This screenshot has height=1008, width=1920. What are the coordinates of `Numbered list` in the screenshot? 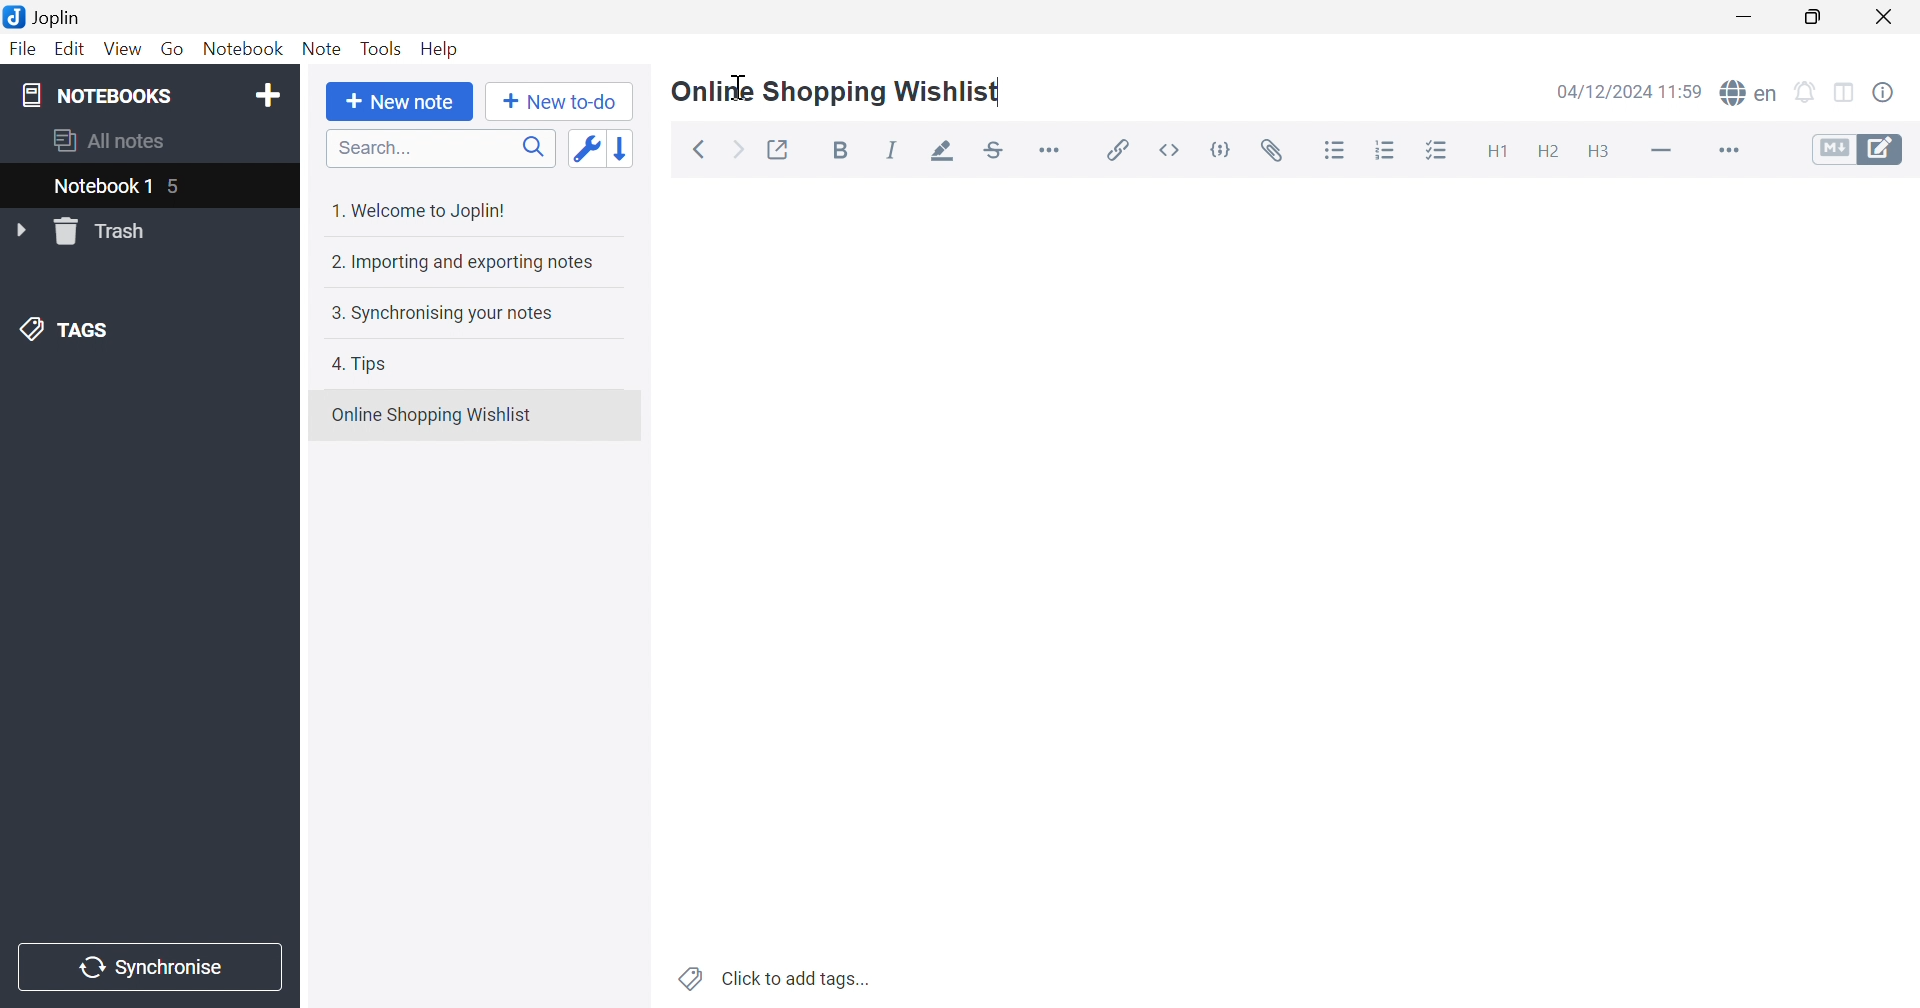 It's located at (1388, 152).